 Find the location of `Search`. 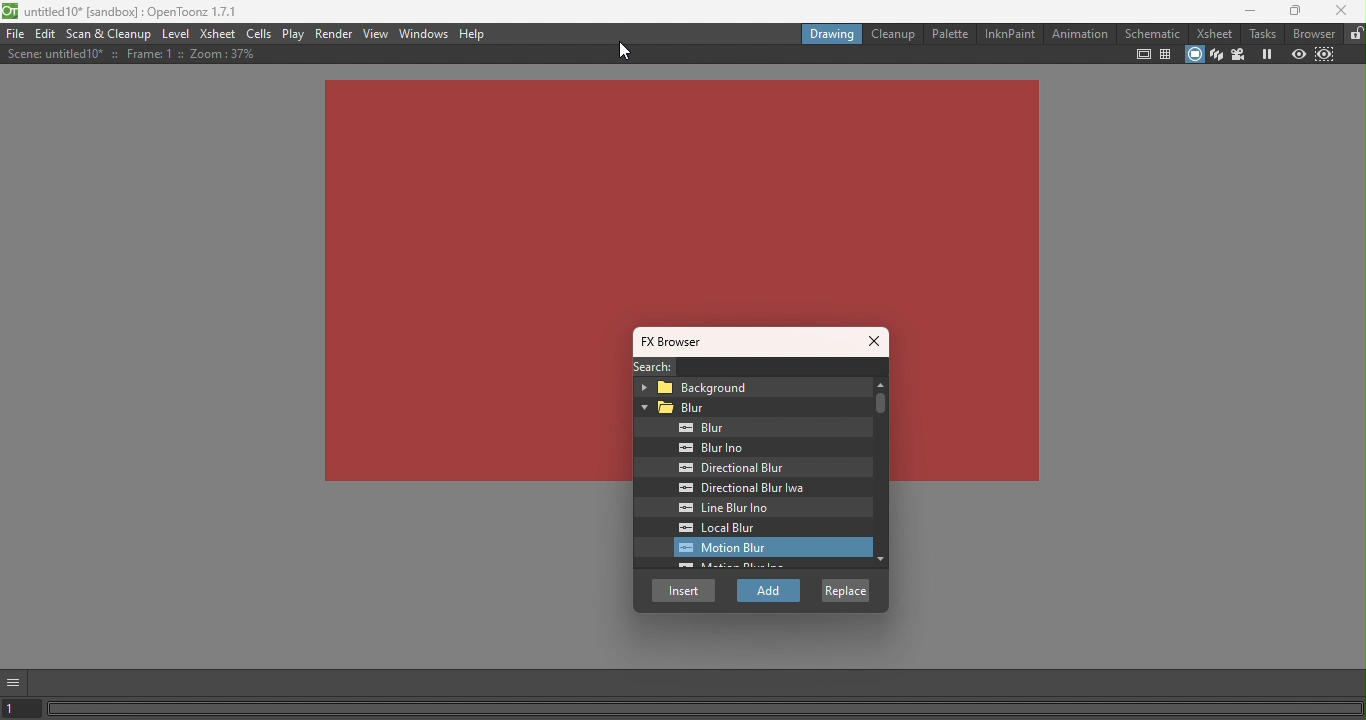

Search is located at coordinates (650, 366).